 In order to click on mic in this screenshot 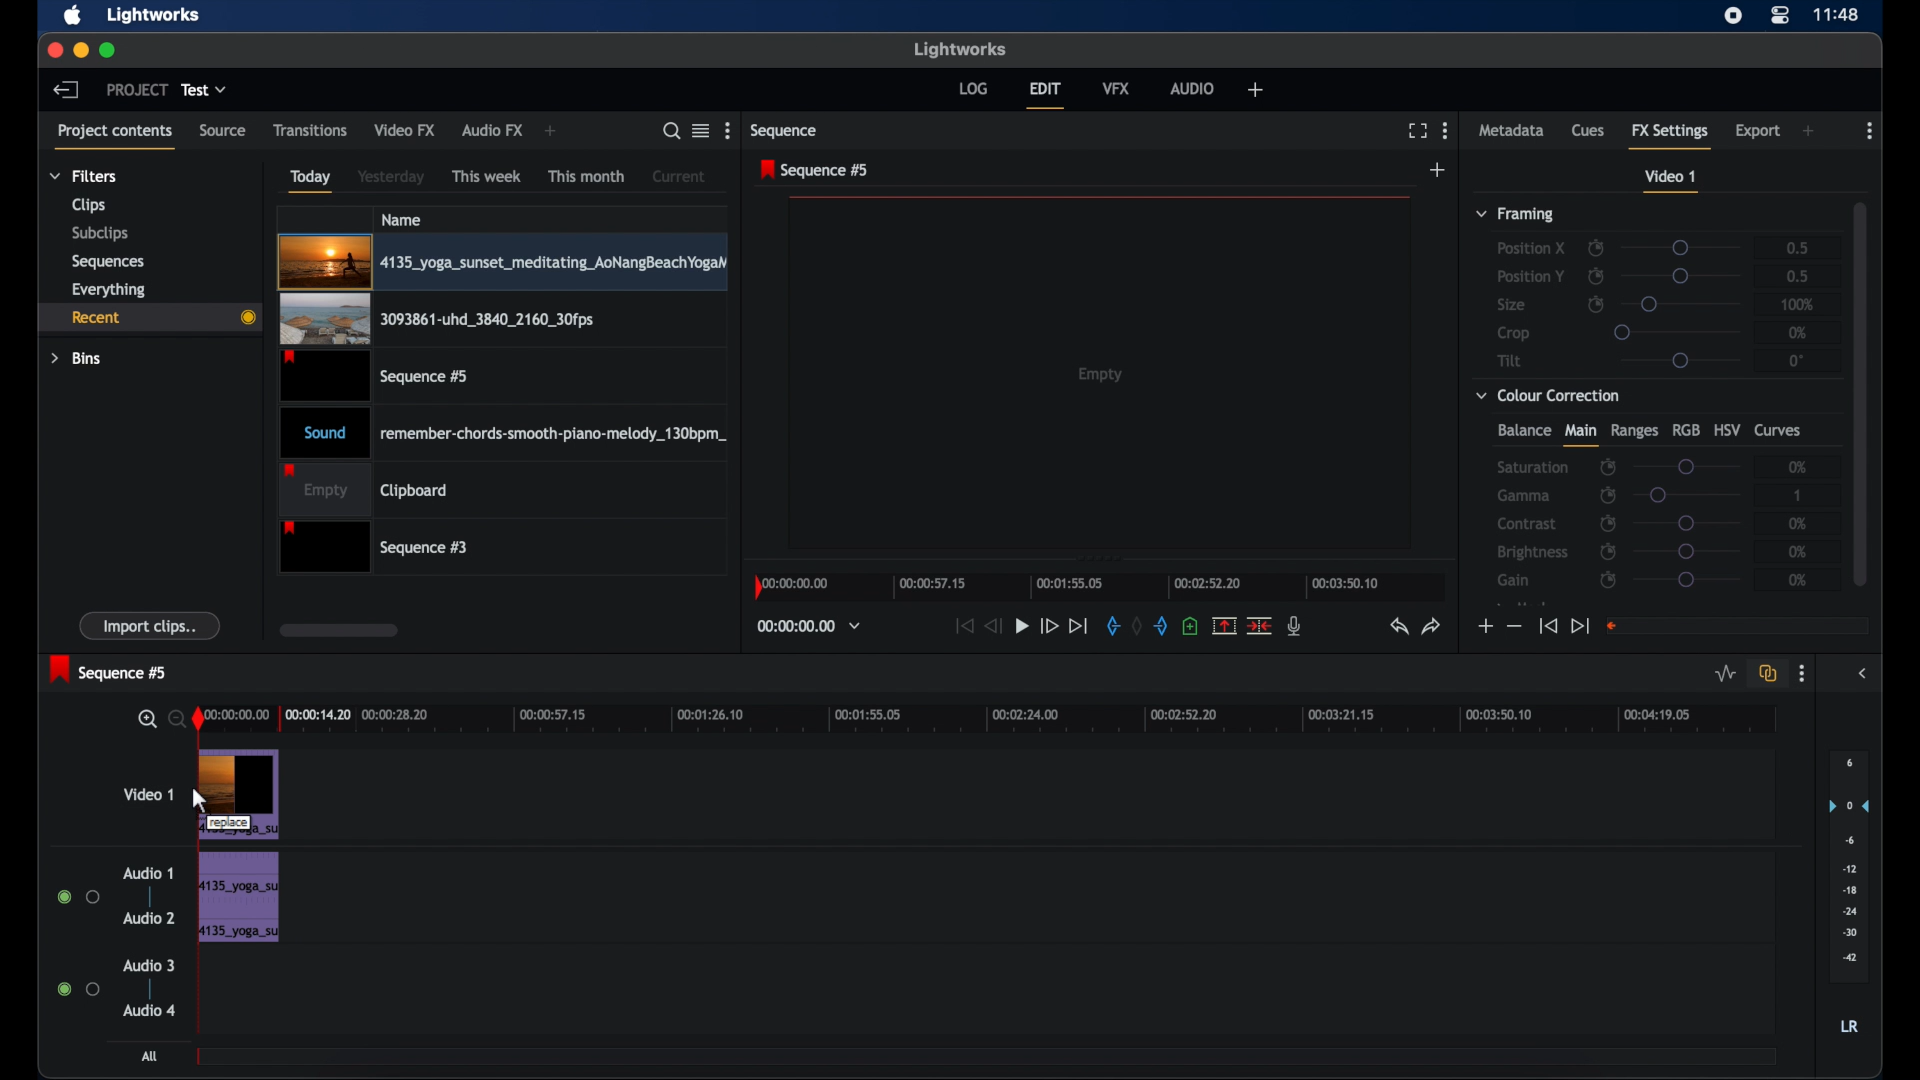, I will do `click(1296, 626)`.